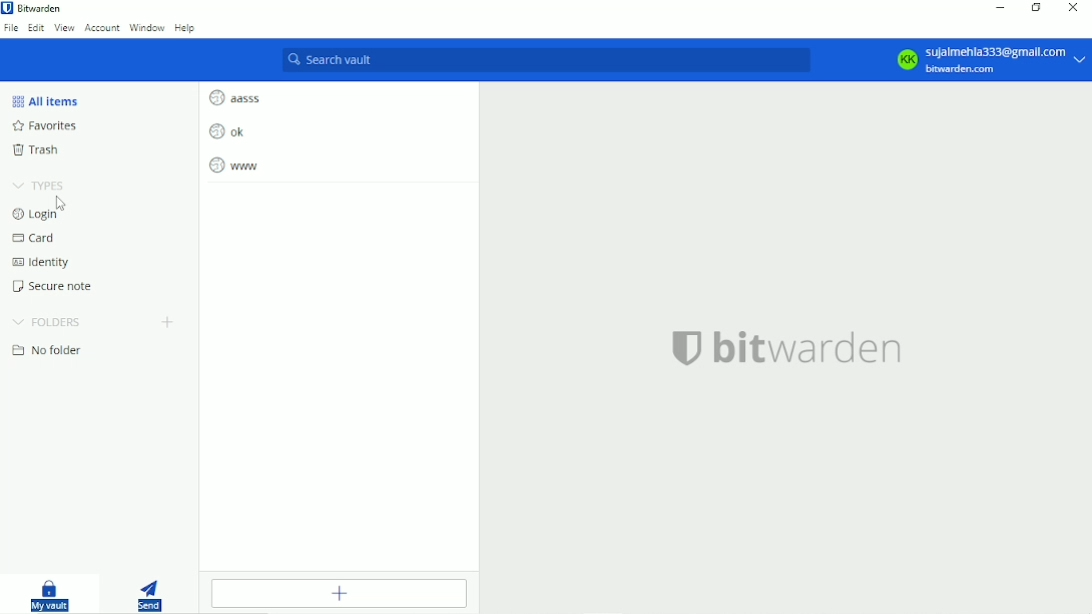 The image size is (1092, 614). What do you see at coordinates (103, 29) in the screenshot?
I see `Account` at bounding box center [103, 29].